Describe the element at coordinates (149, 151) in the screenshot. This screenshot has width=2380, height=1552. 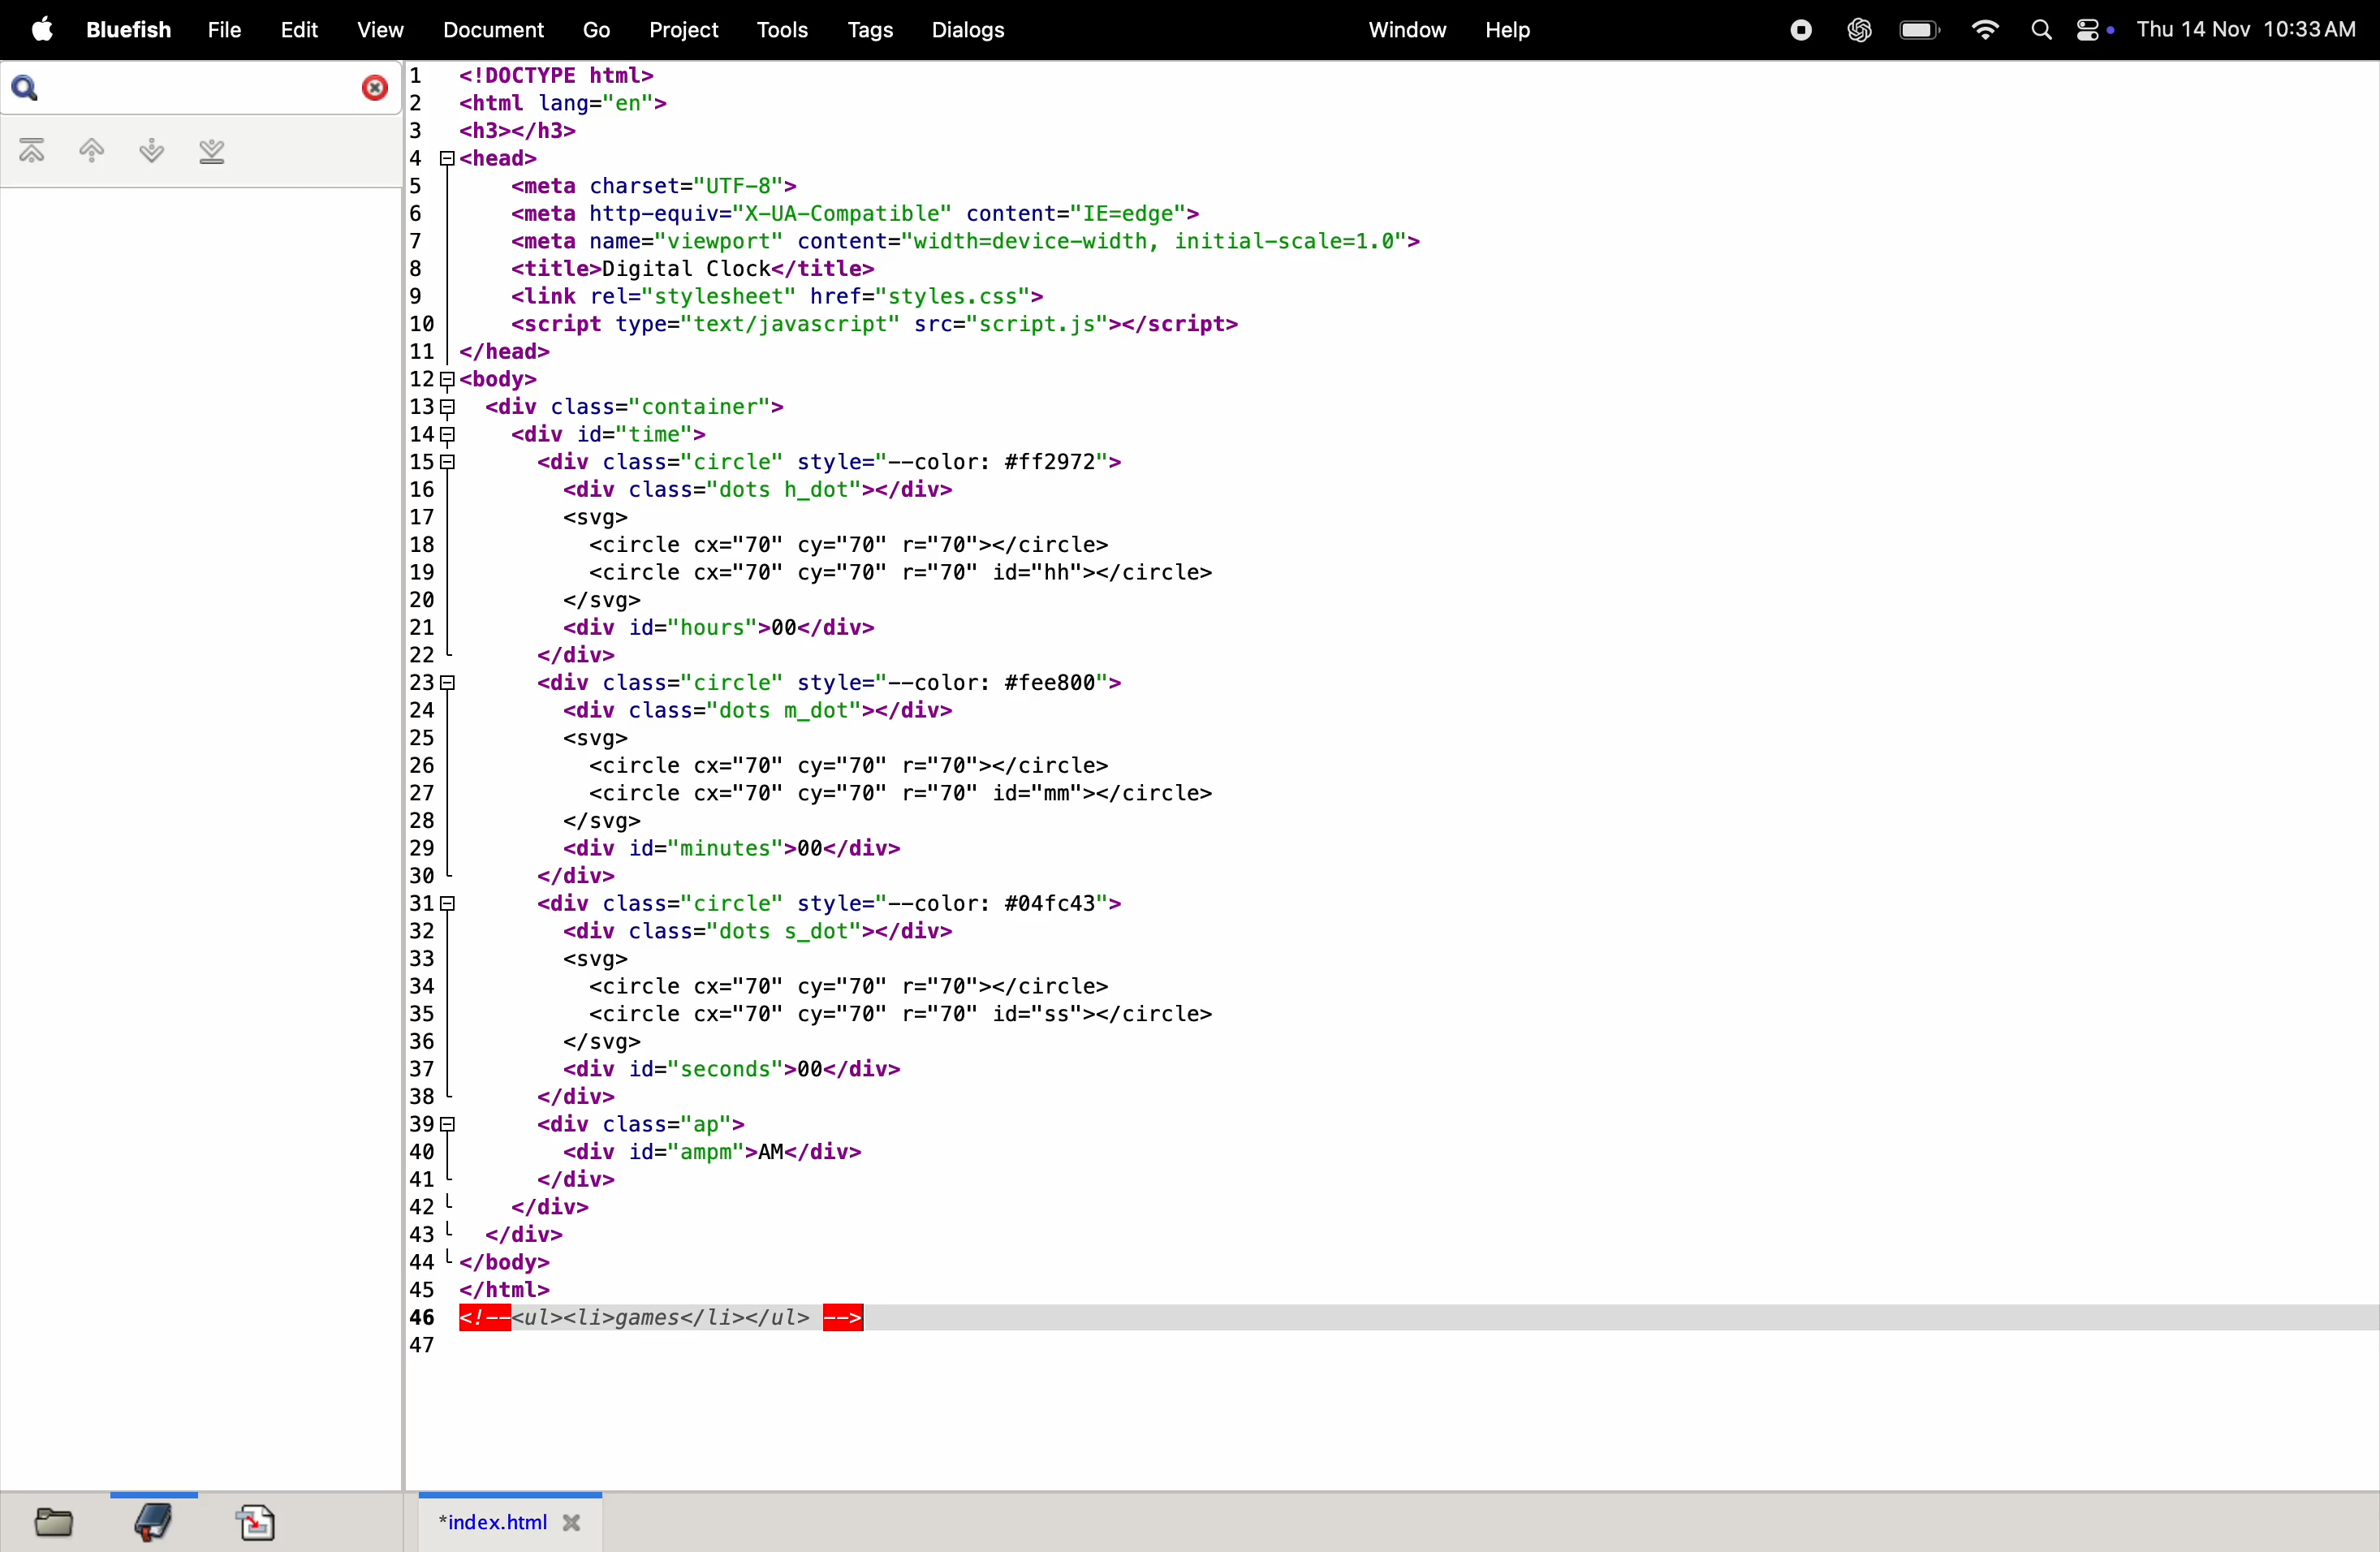
I see `next bookmark` at that location.